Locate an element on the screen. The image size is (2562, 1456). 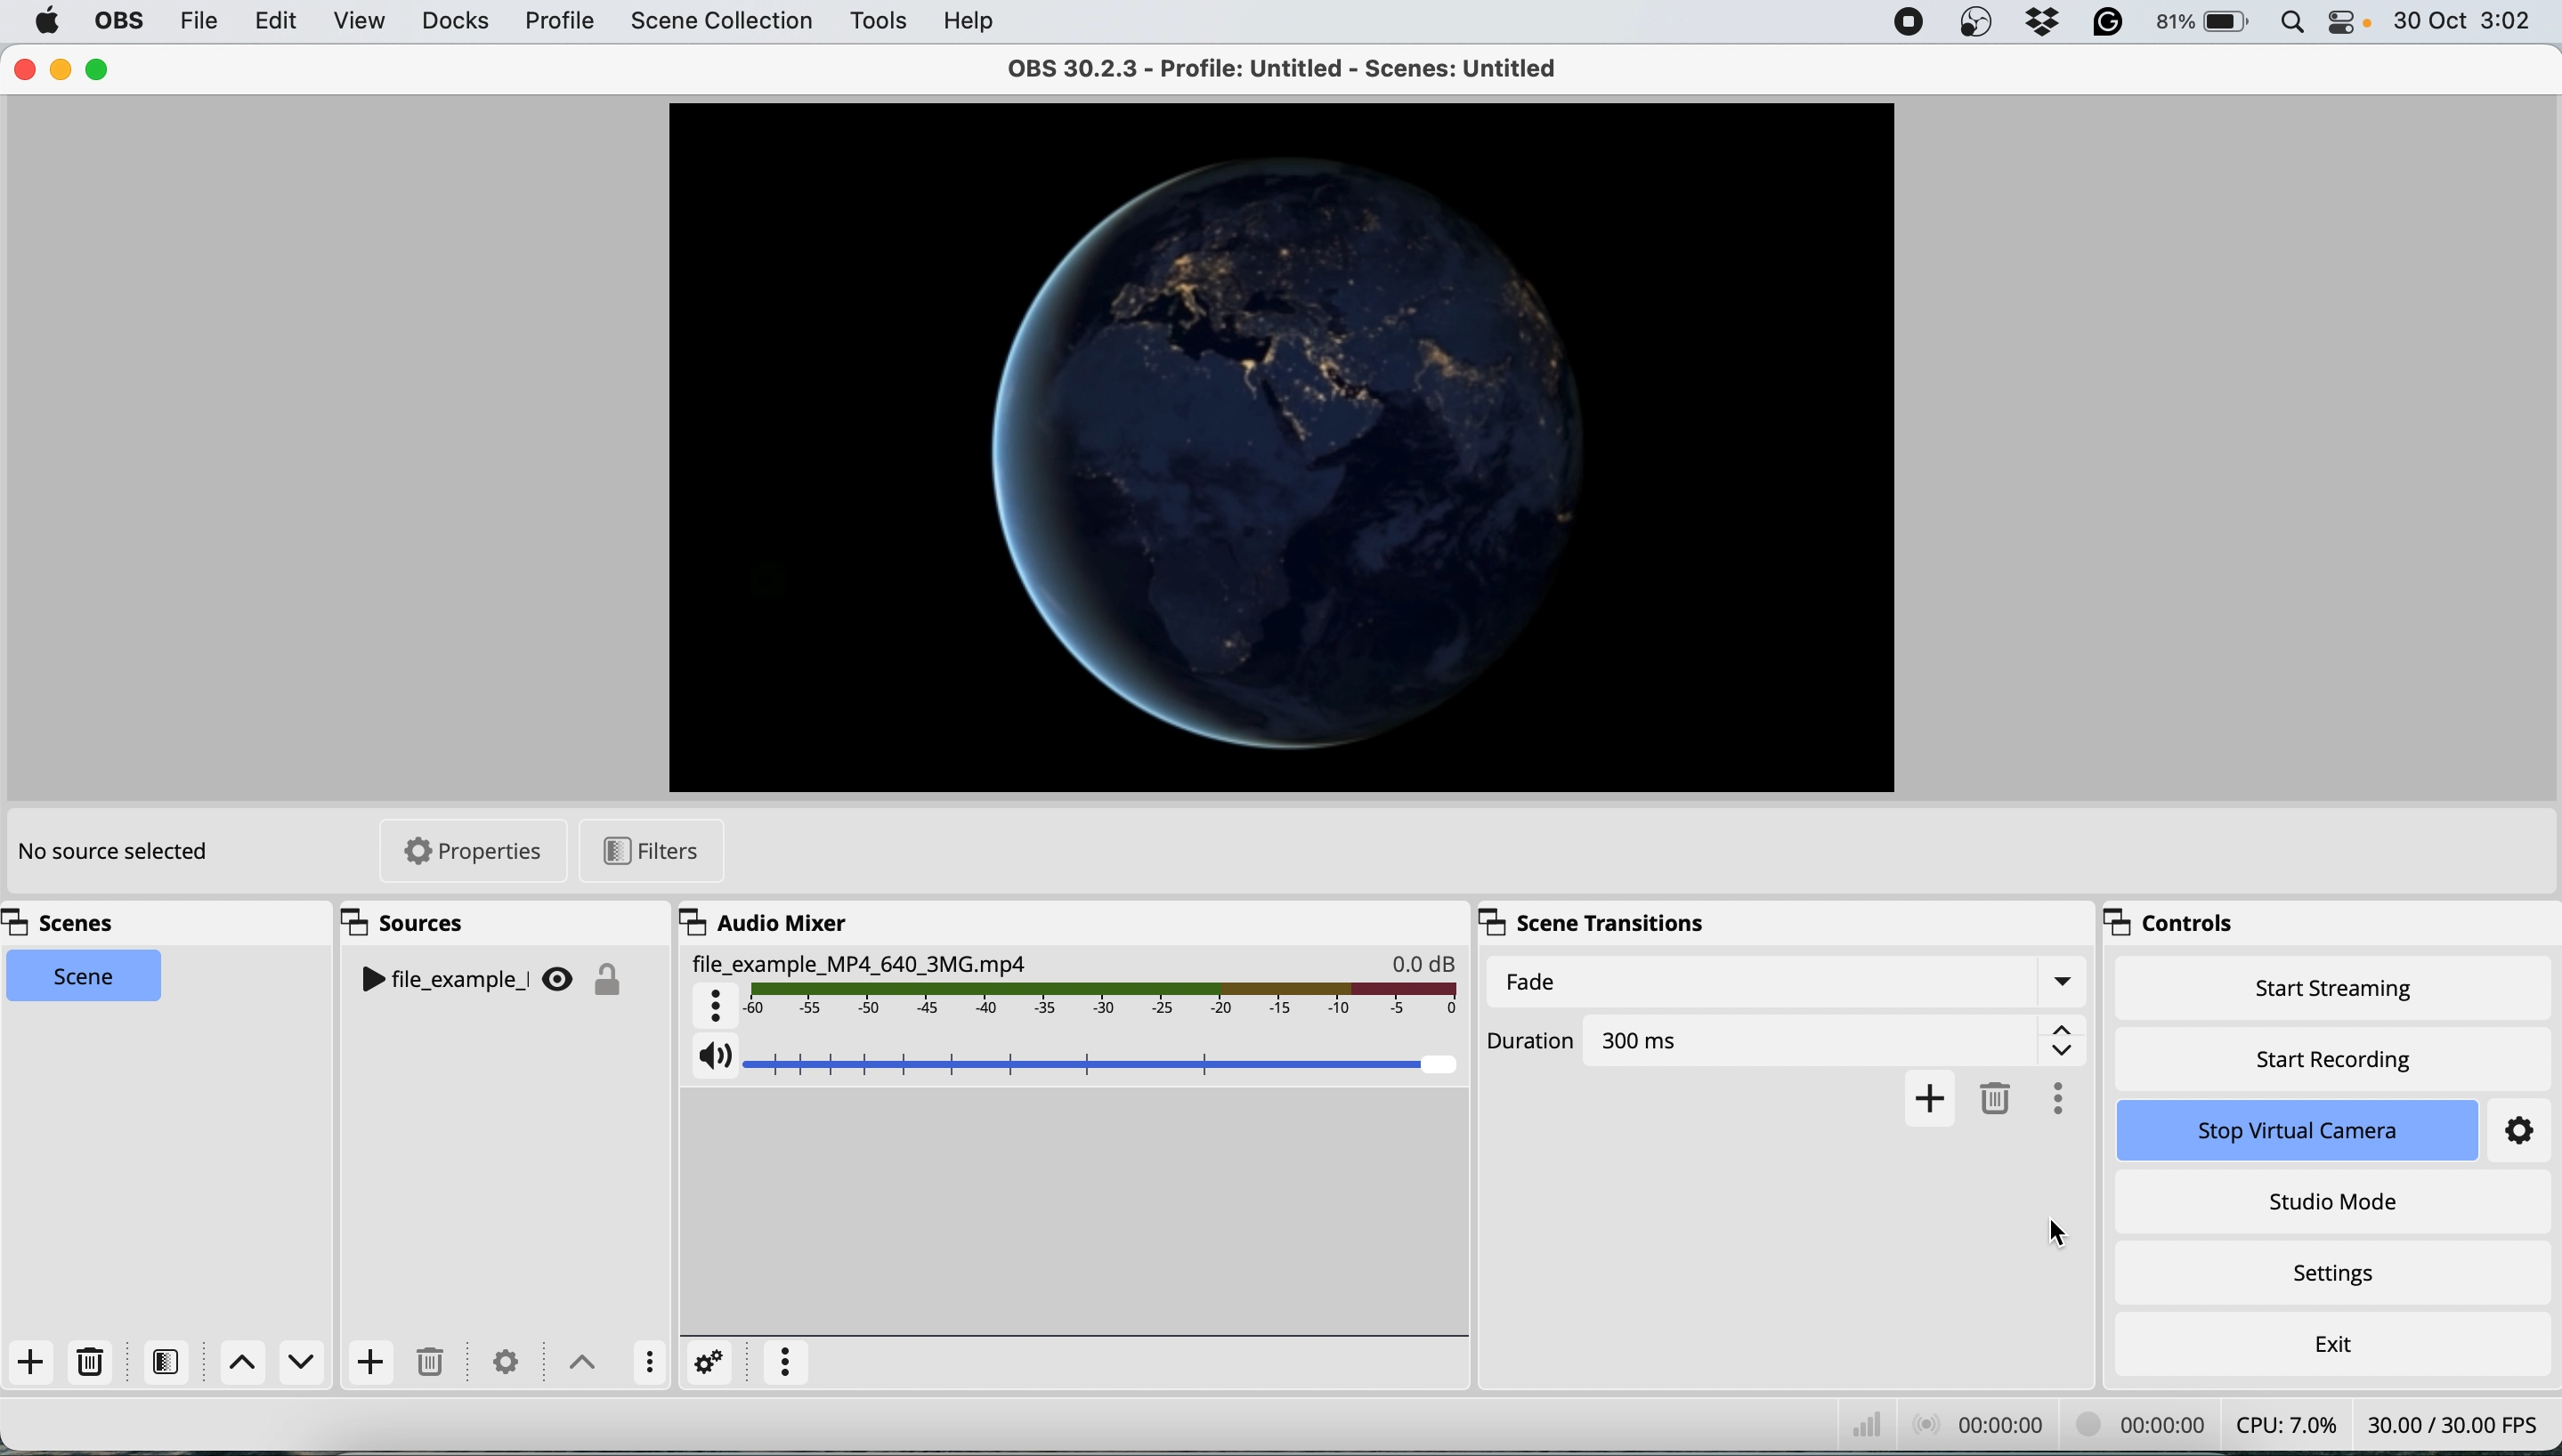
stop virtual camera is located at coordinates (2295, 1127).